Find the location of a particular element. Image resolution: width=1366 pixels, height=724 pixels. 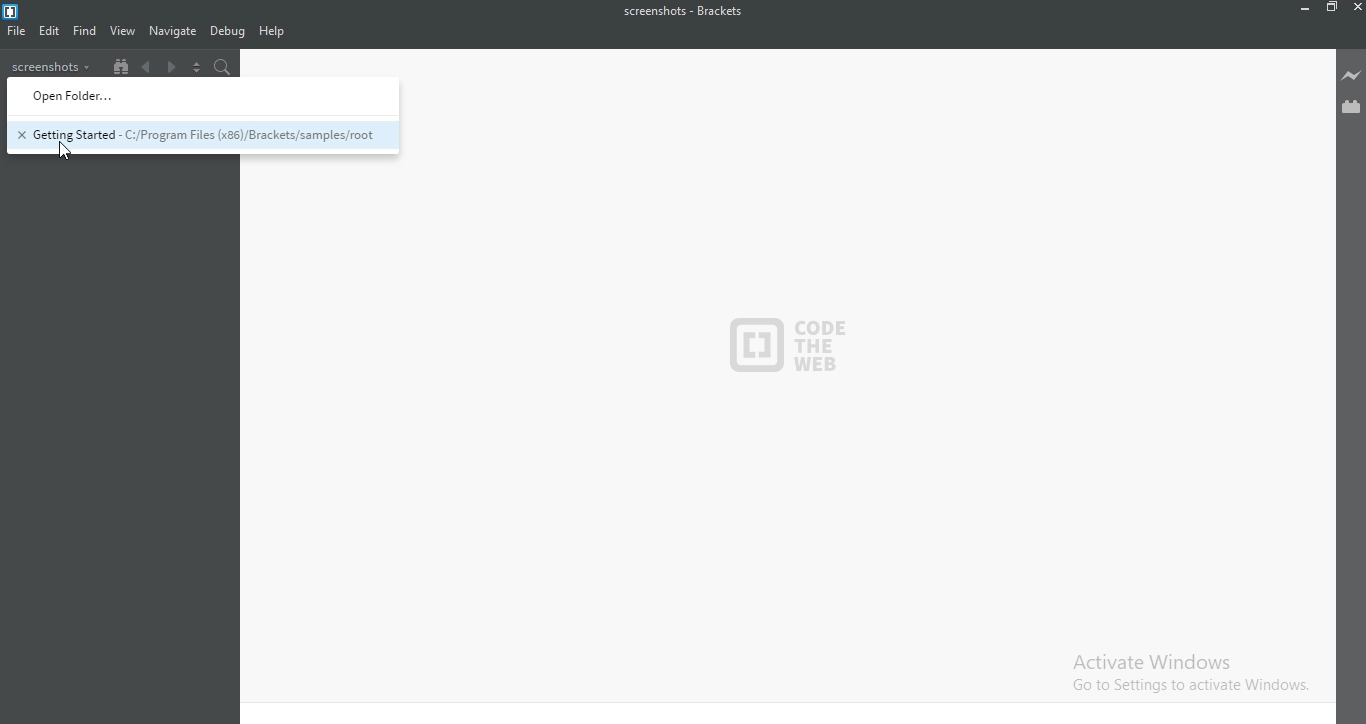

Restore is located at coordinates (1331, 8).